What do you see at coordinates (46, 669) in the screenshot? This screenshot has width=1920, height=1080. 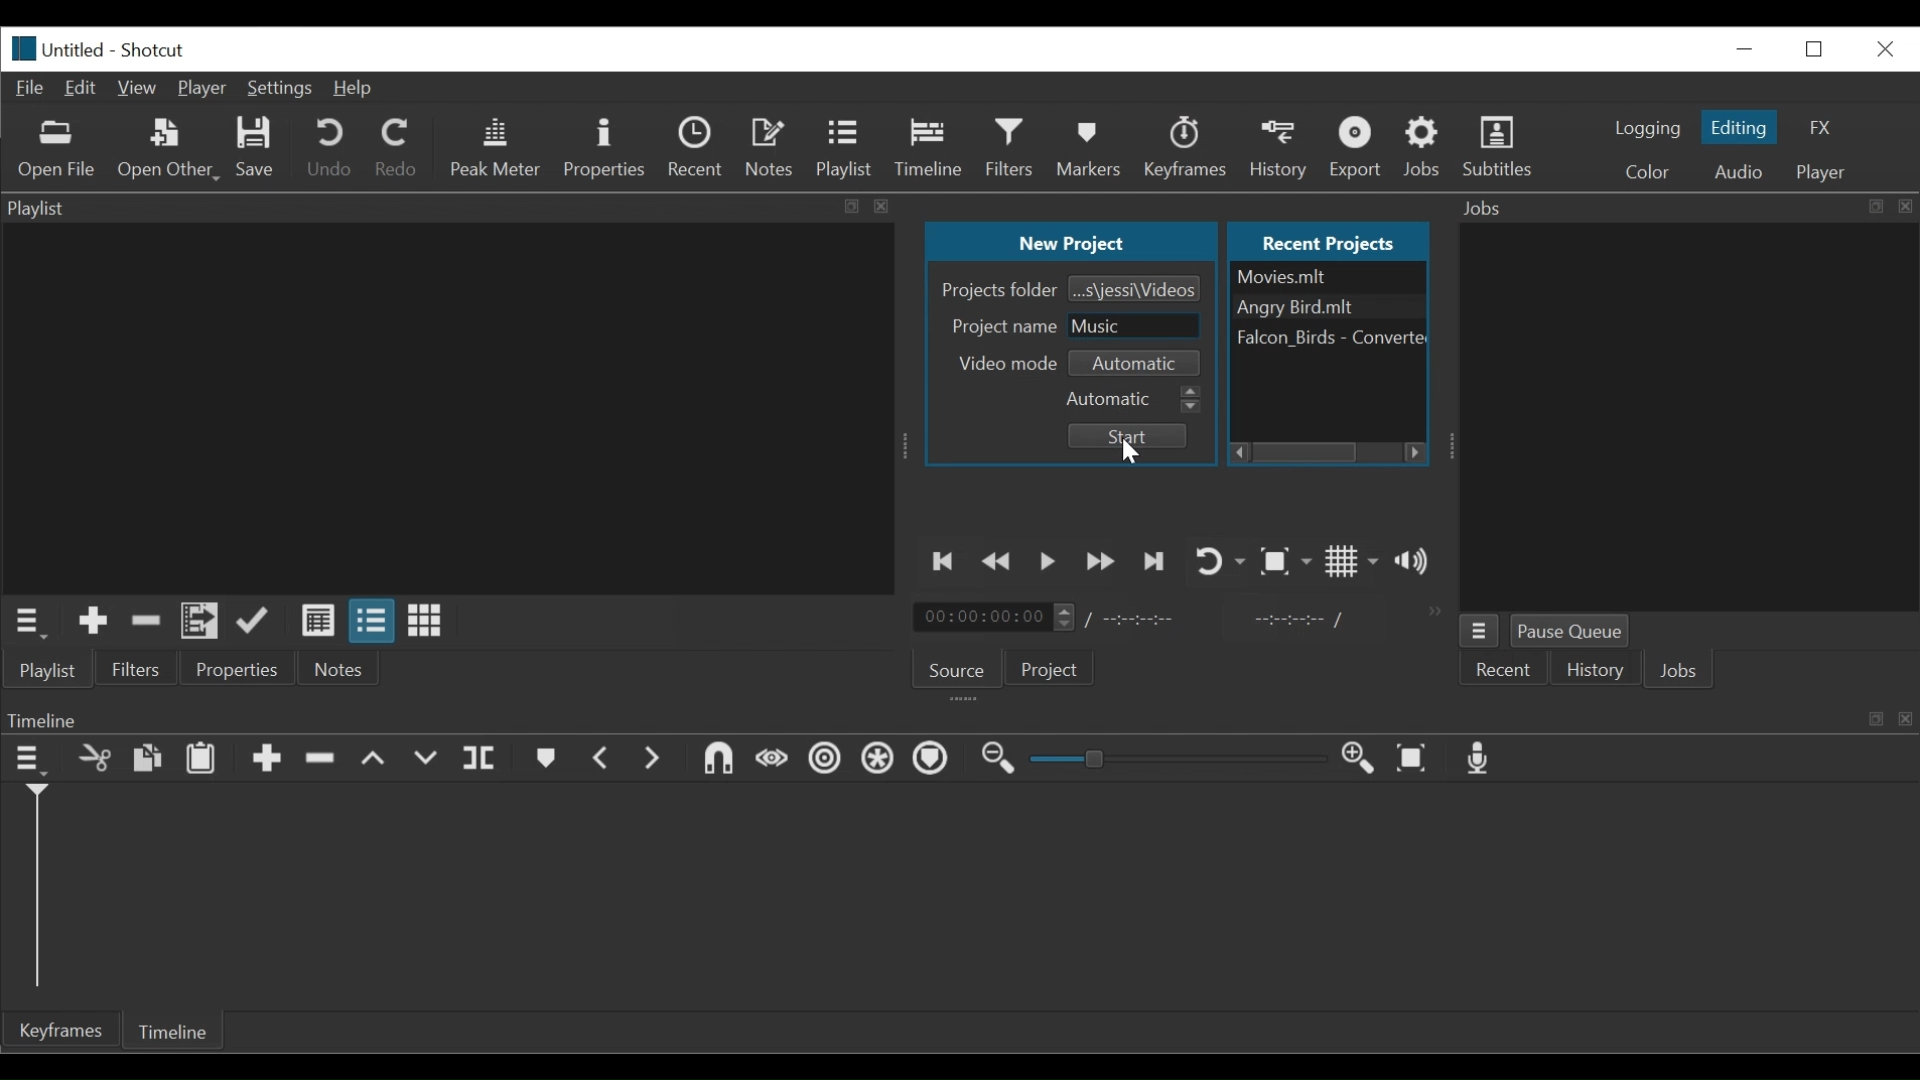 I see `Playlist` at bounding box center [46, 669].